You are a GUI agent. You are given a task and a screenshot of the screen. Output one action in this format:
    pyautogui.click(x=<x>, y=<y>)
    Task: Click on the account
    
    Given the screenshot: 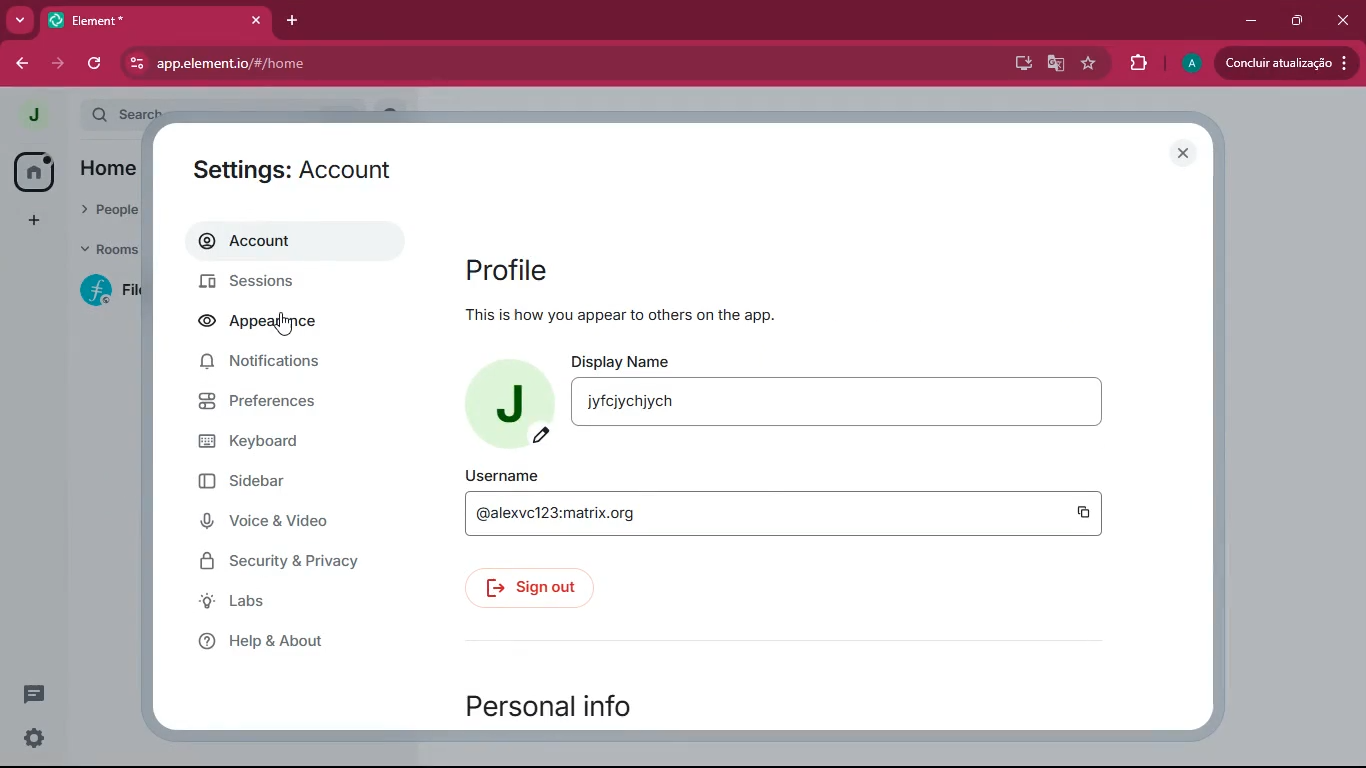 What is the action you would take?
    pyautogui.click(x=294, y=244)
    